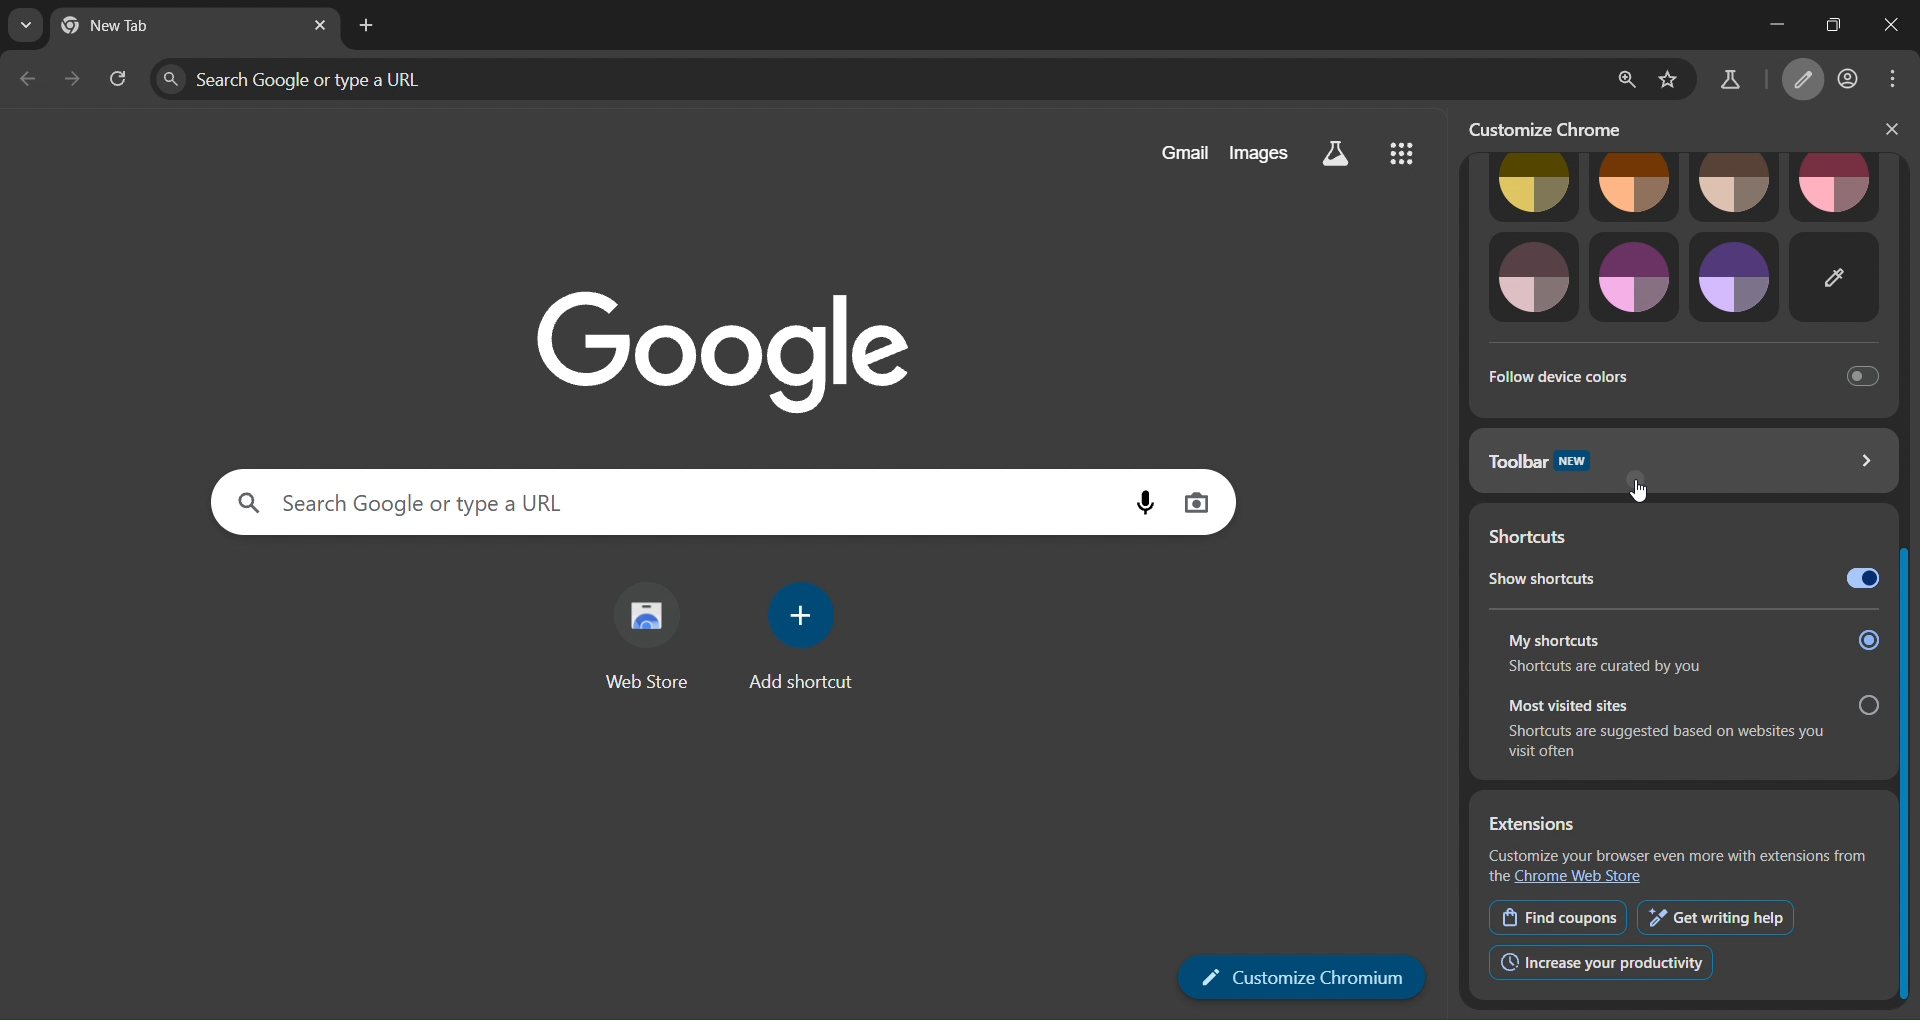 Image resolution: width=1920 pixels, height=1020 pixels. Describe the element at coordinates (1146, 503) in the screenshot. I see `voice search` at that location.